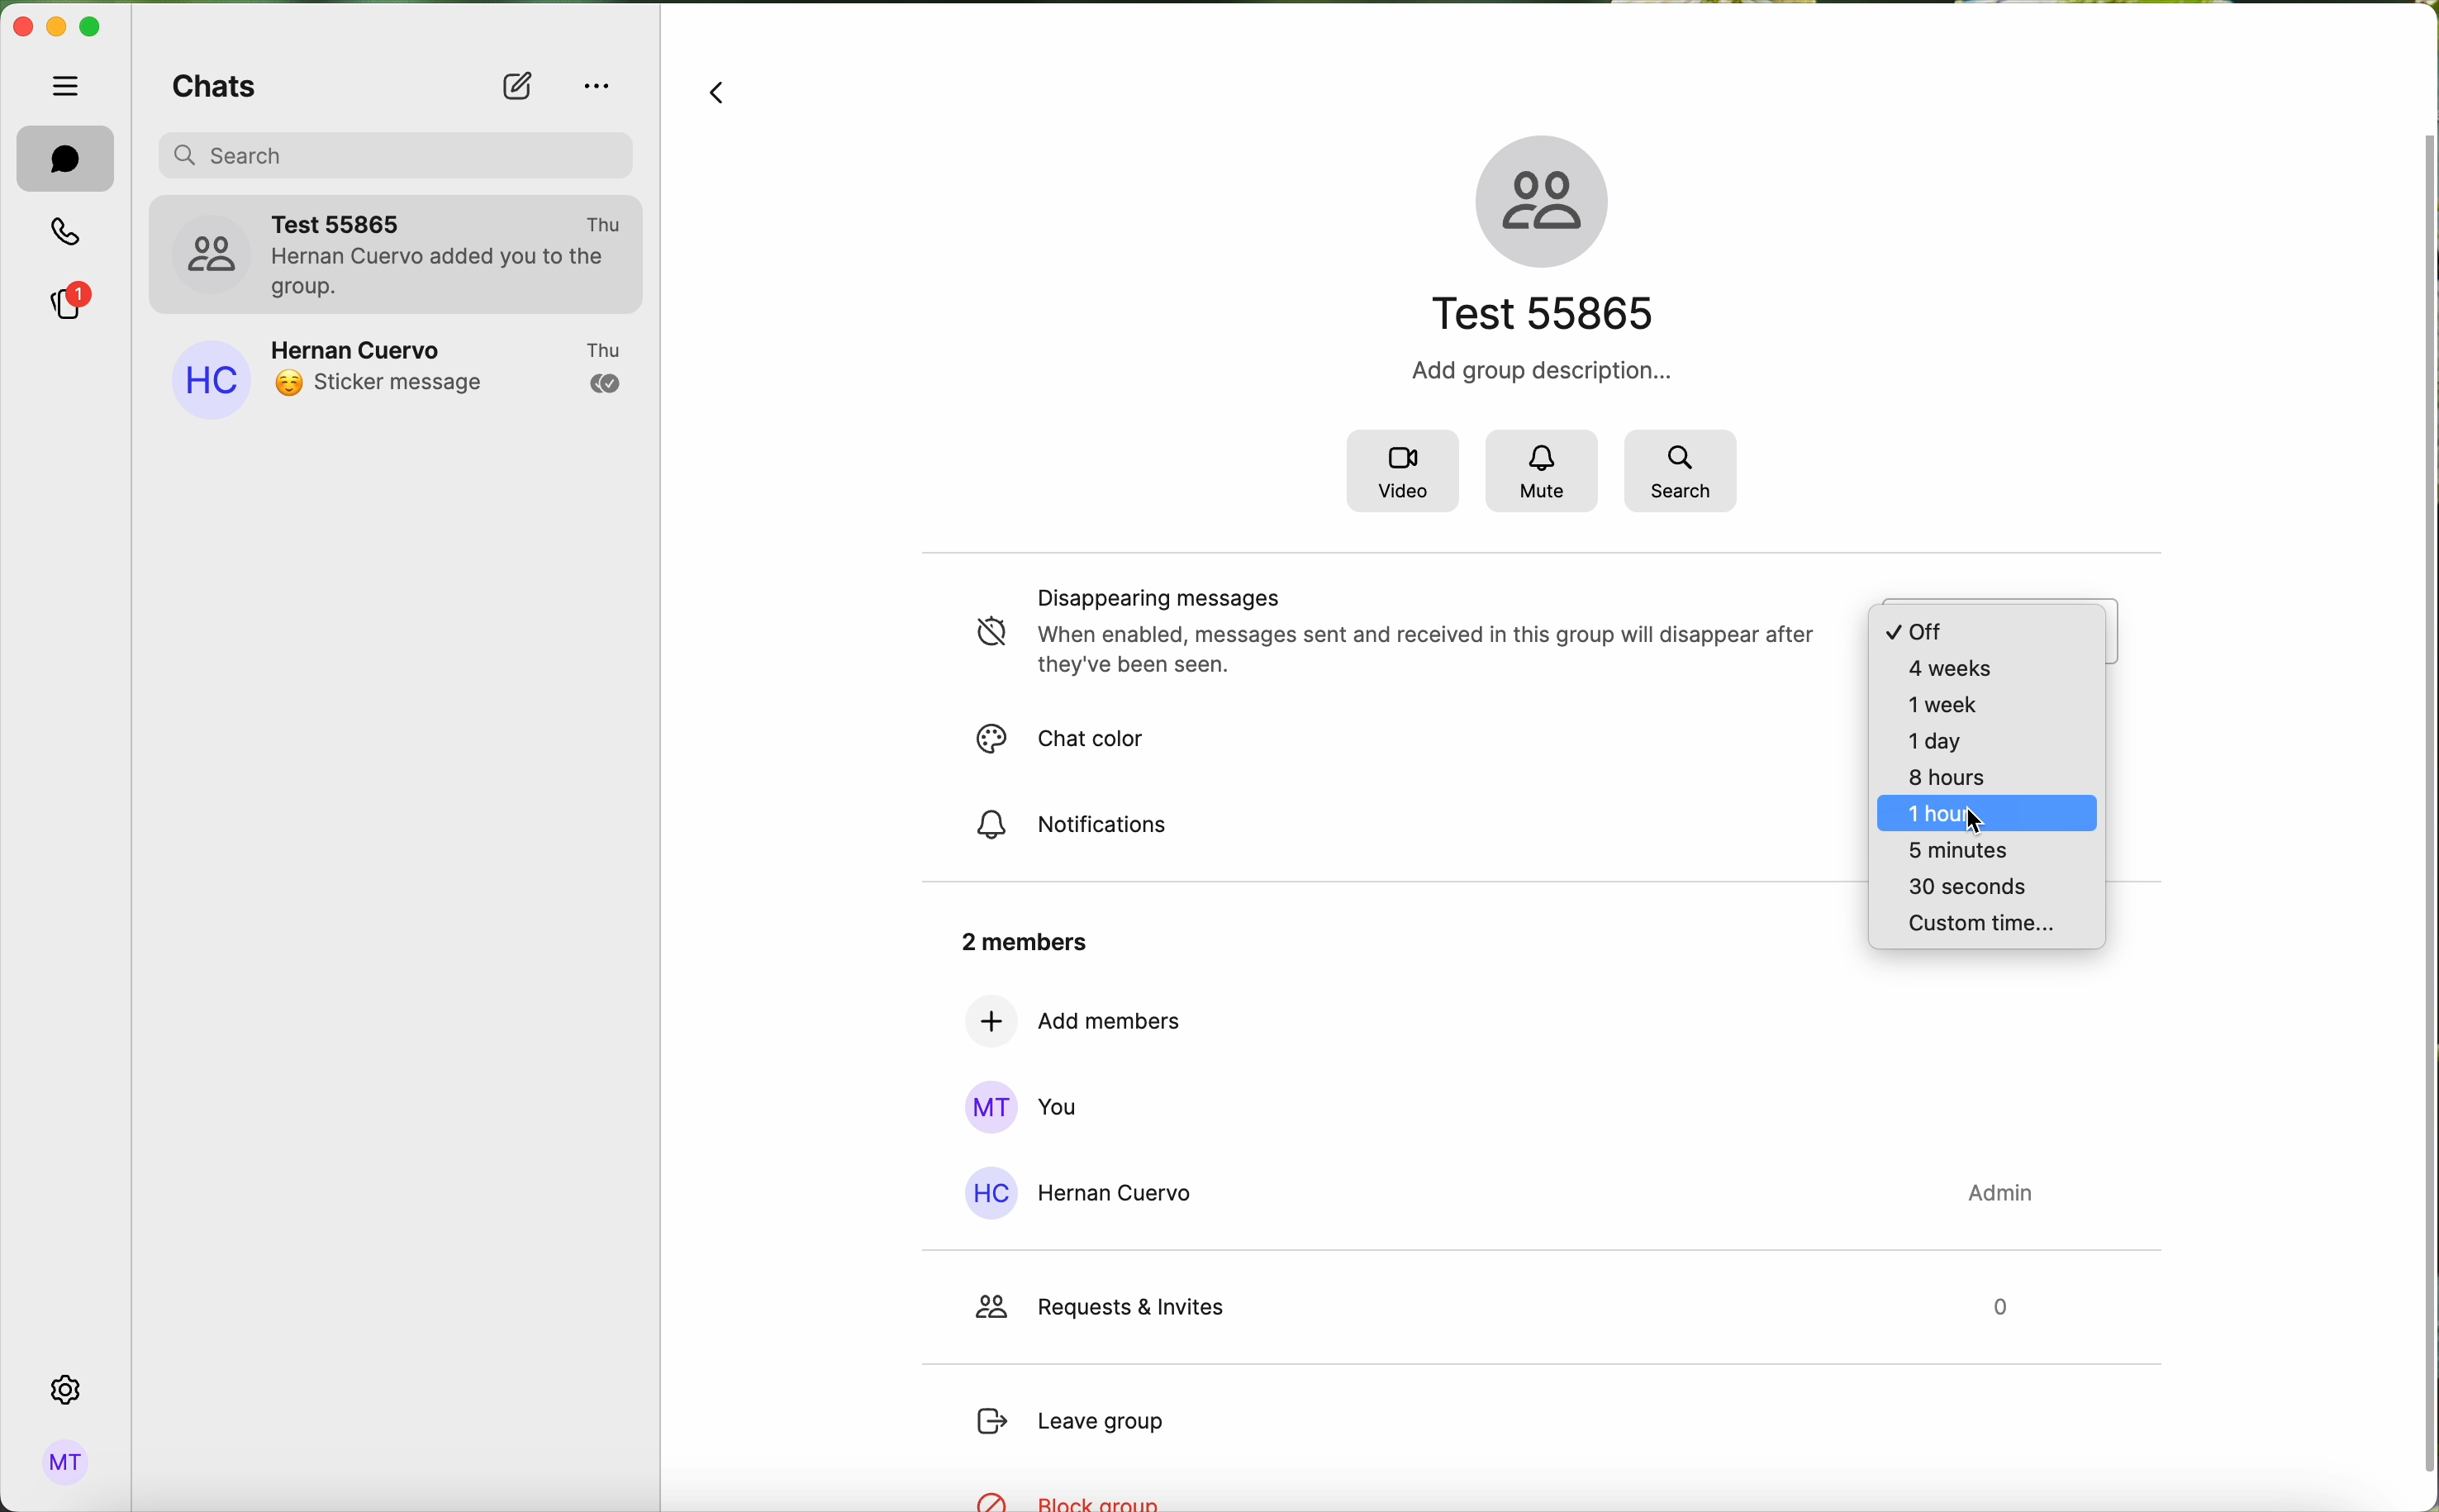 The height and width of the screenshot is (1512, 2439). I want to click on test 55865 group, so click(398, 251).